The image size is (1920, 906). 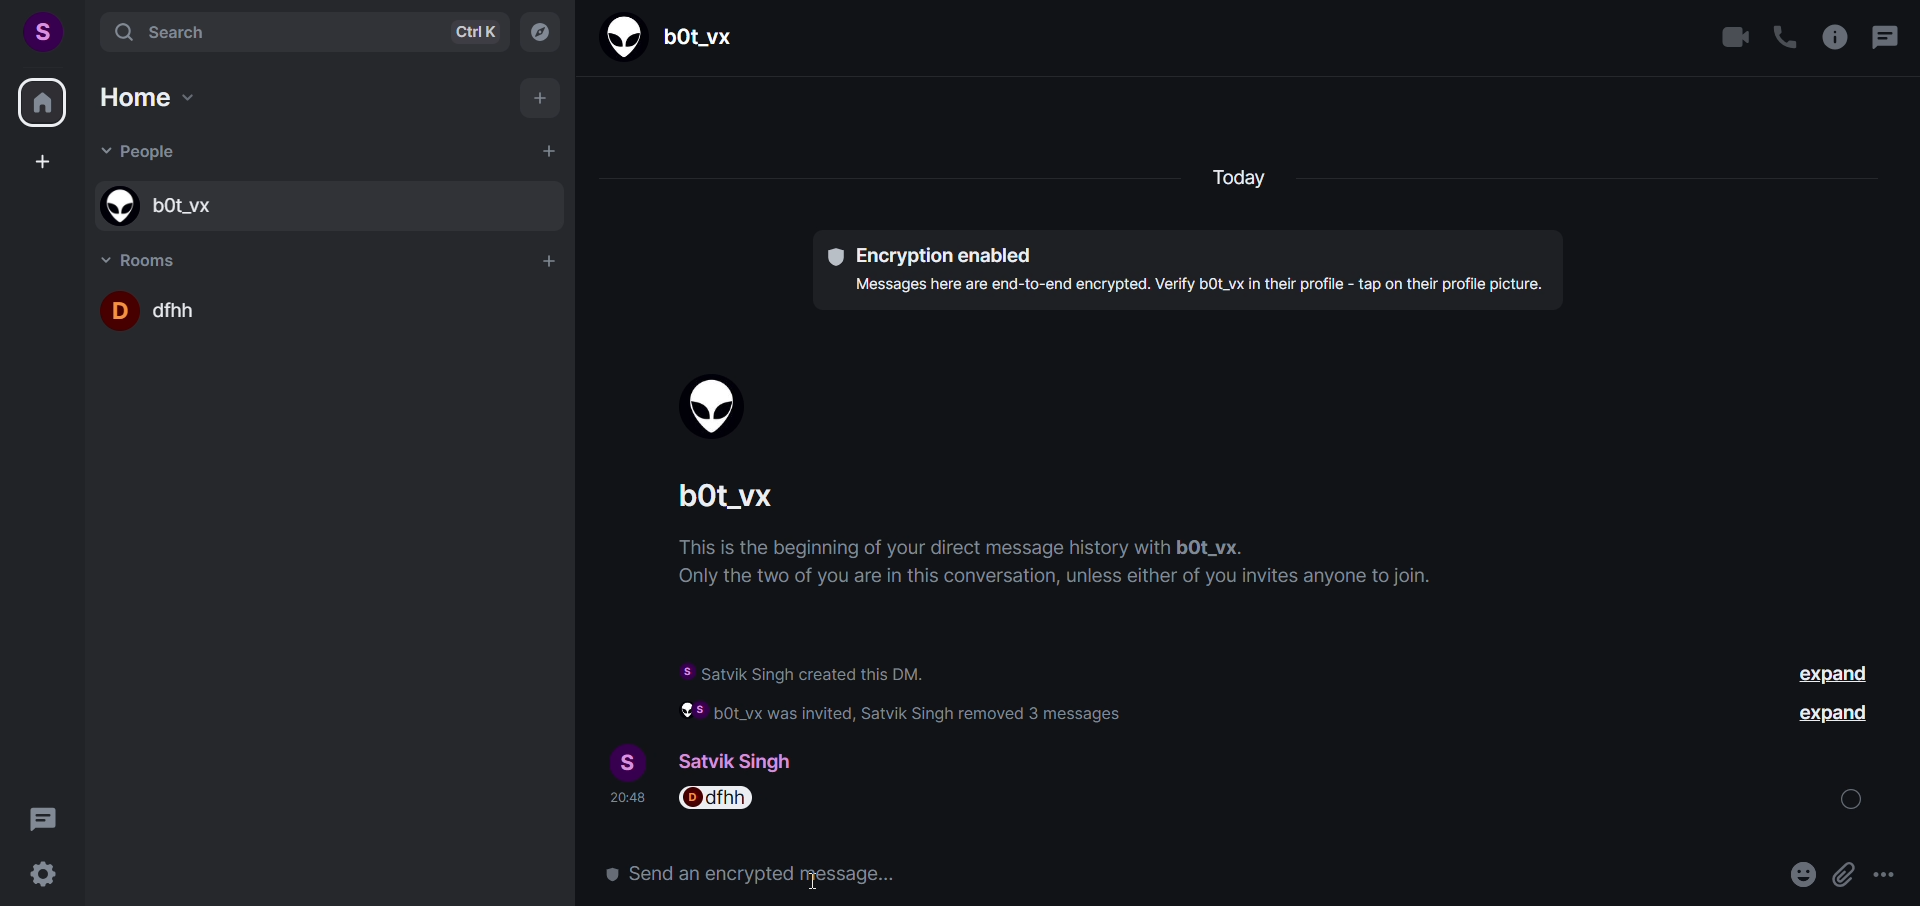 I want to click on display picture, so click(x=720, y=410).